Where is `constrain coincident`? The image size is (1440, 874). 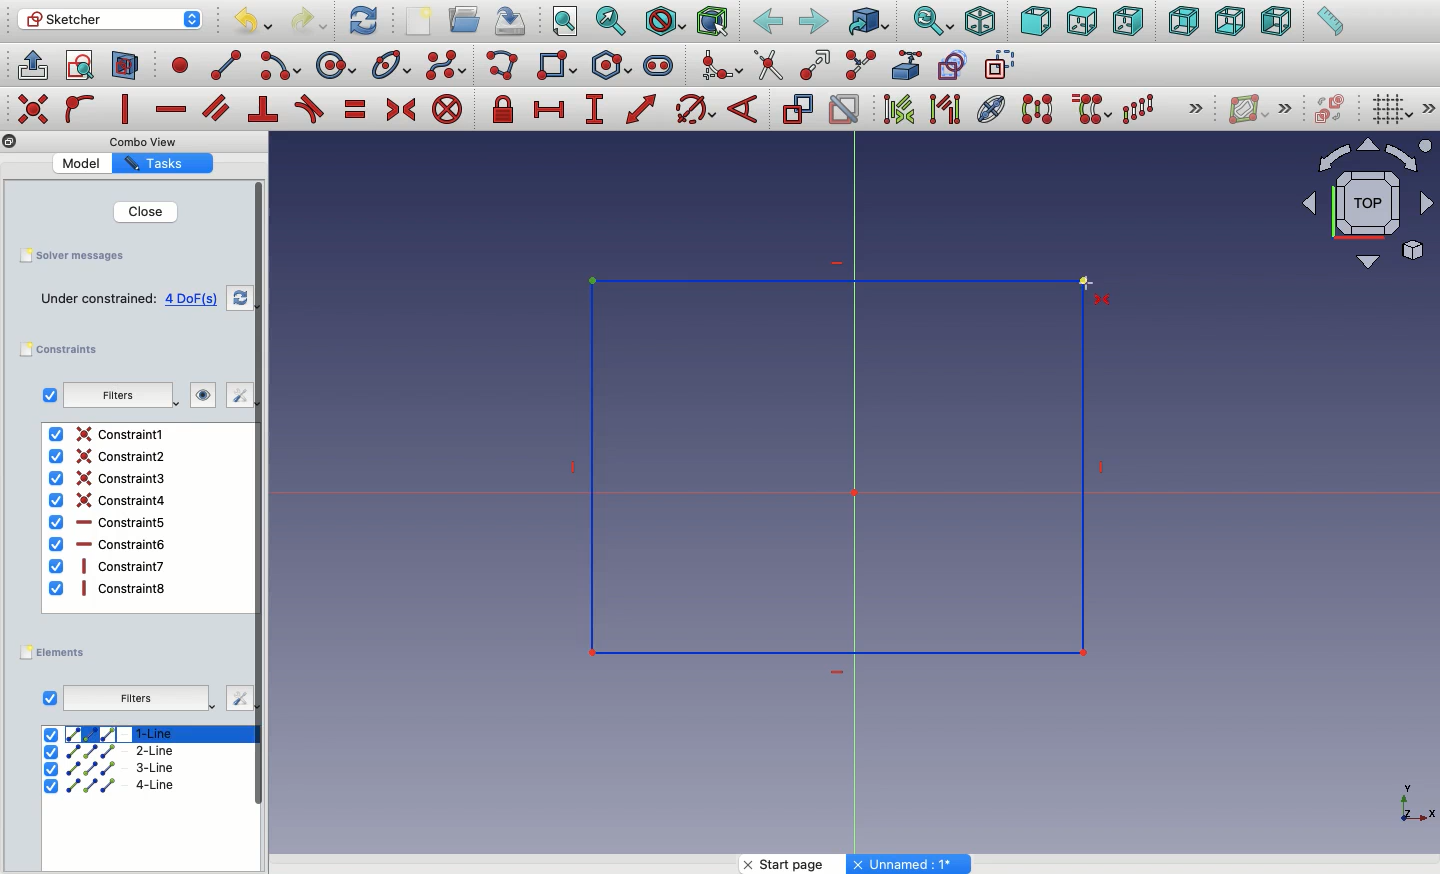
constrain coincident is located at coordinates (35, 109).